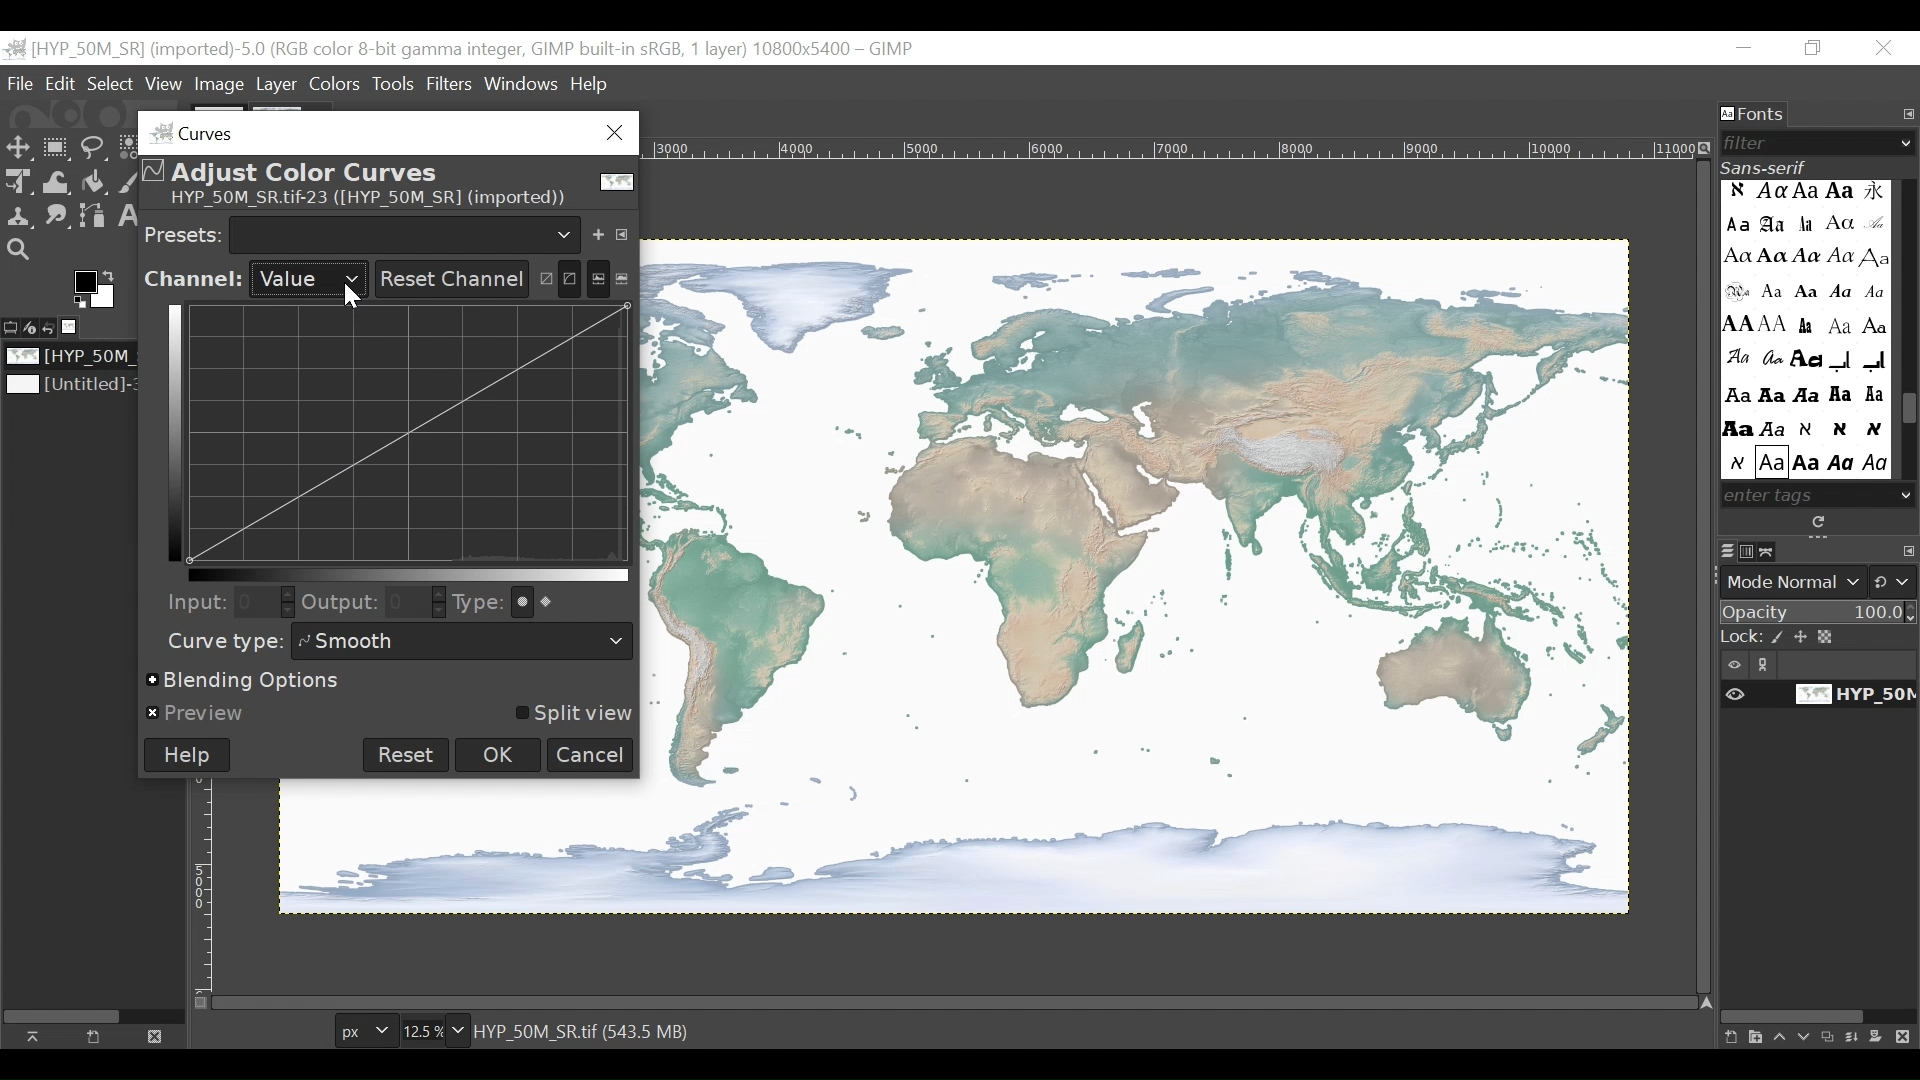  What do you see at coordinates (571, 714) in the screenshot?
I see `Split view` at bounding box center [571, 714].